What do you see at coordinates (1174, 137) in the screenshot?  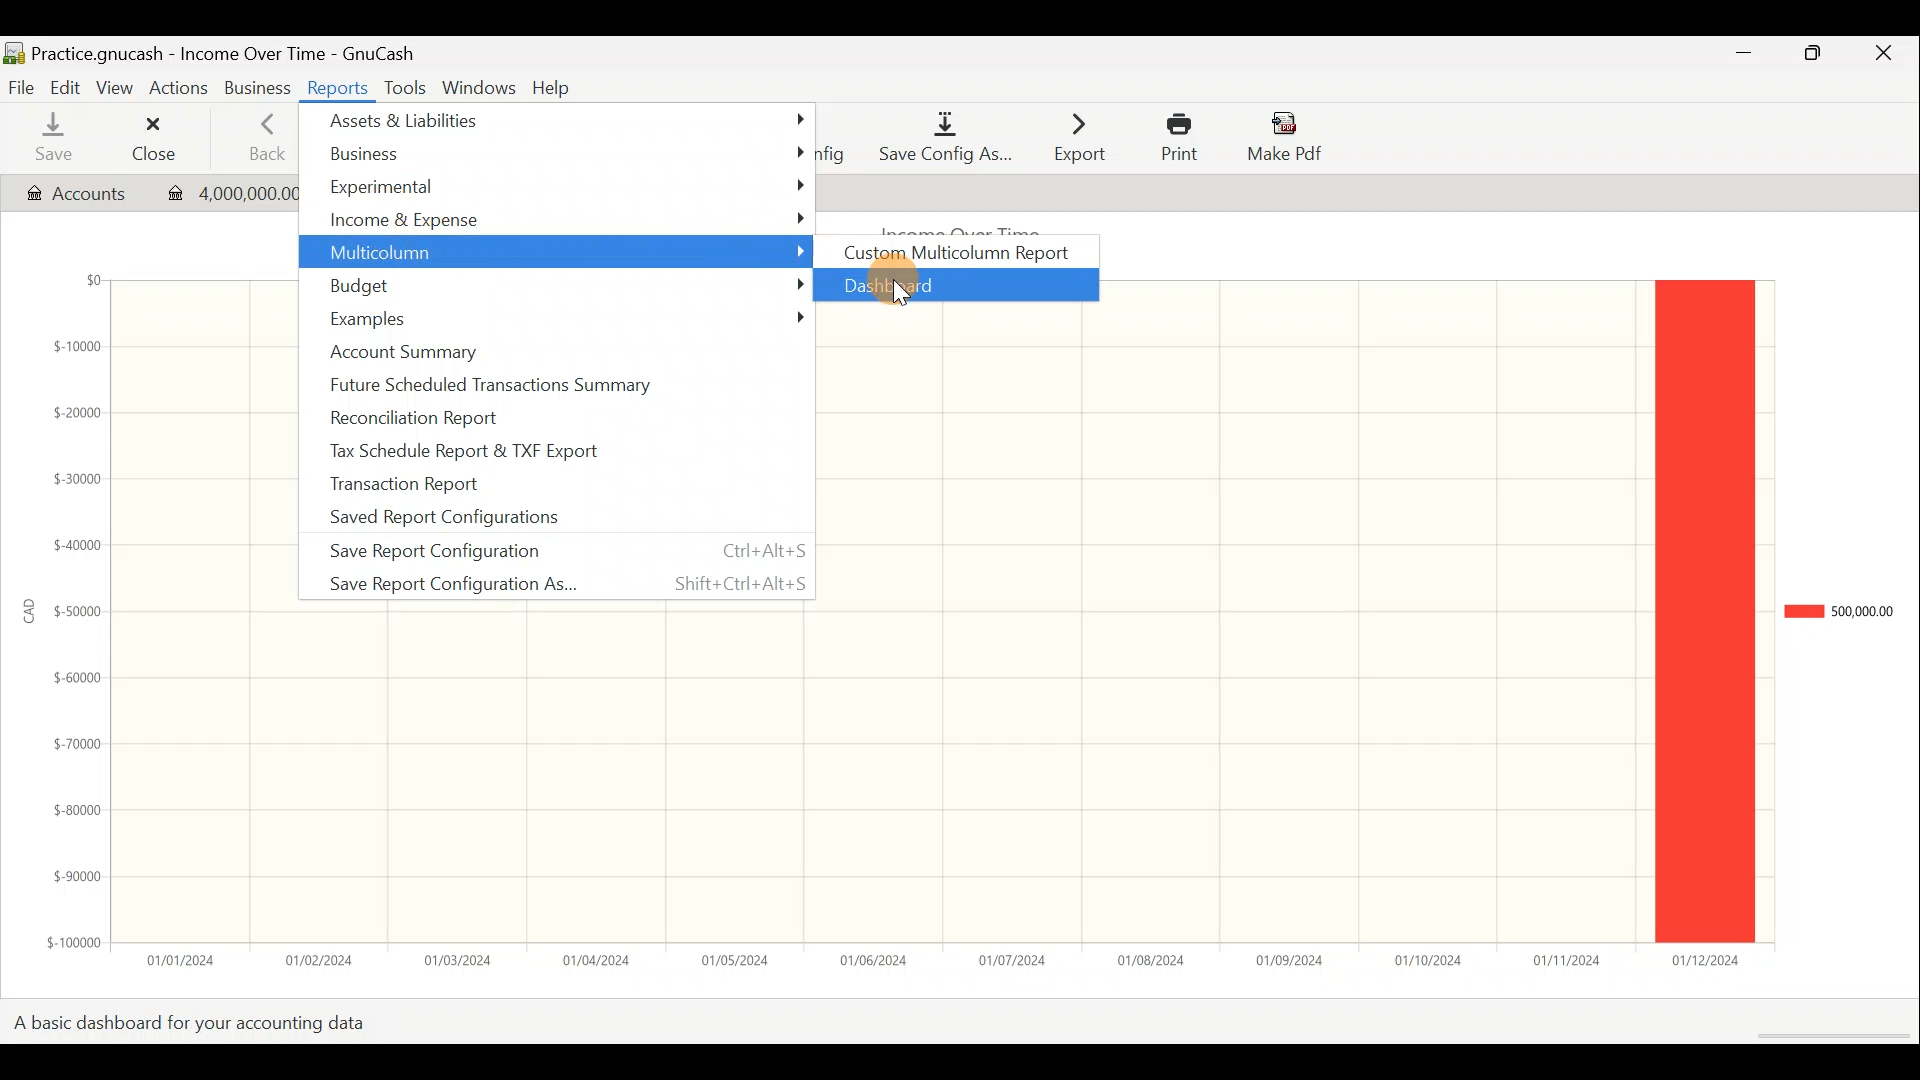 I see `Print` at bounding box center [1174, 137].